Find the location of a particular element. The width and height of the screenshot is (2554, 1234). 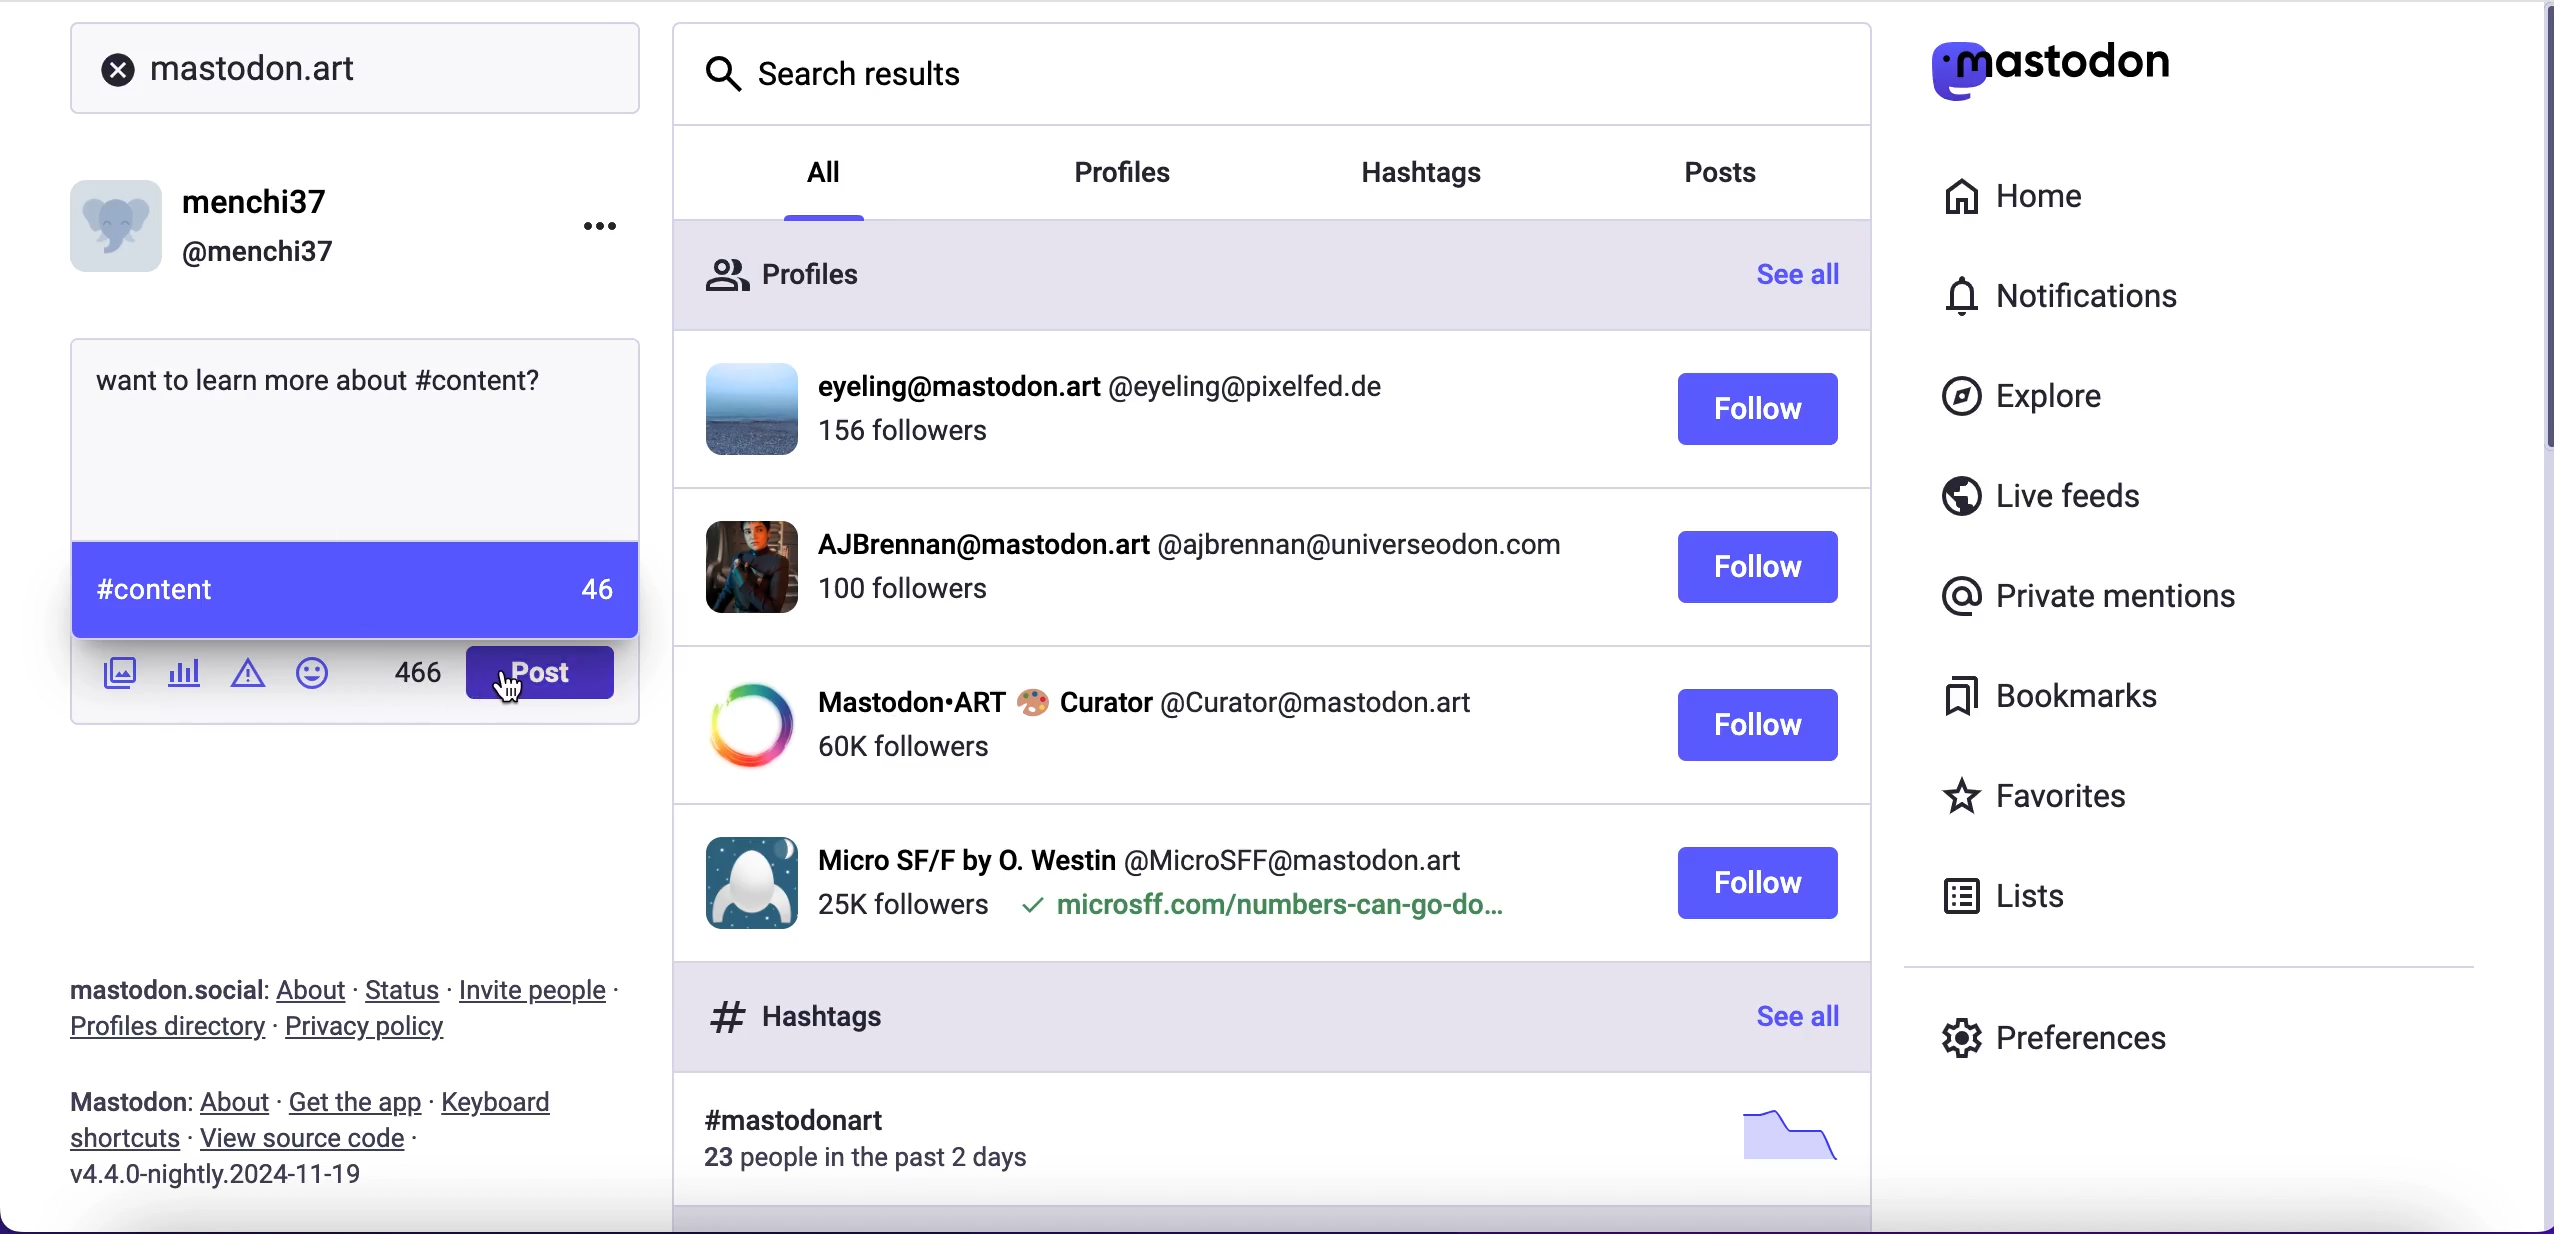

post is located at coordinates (544, 670).